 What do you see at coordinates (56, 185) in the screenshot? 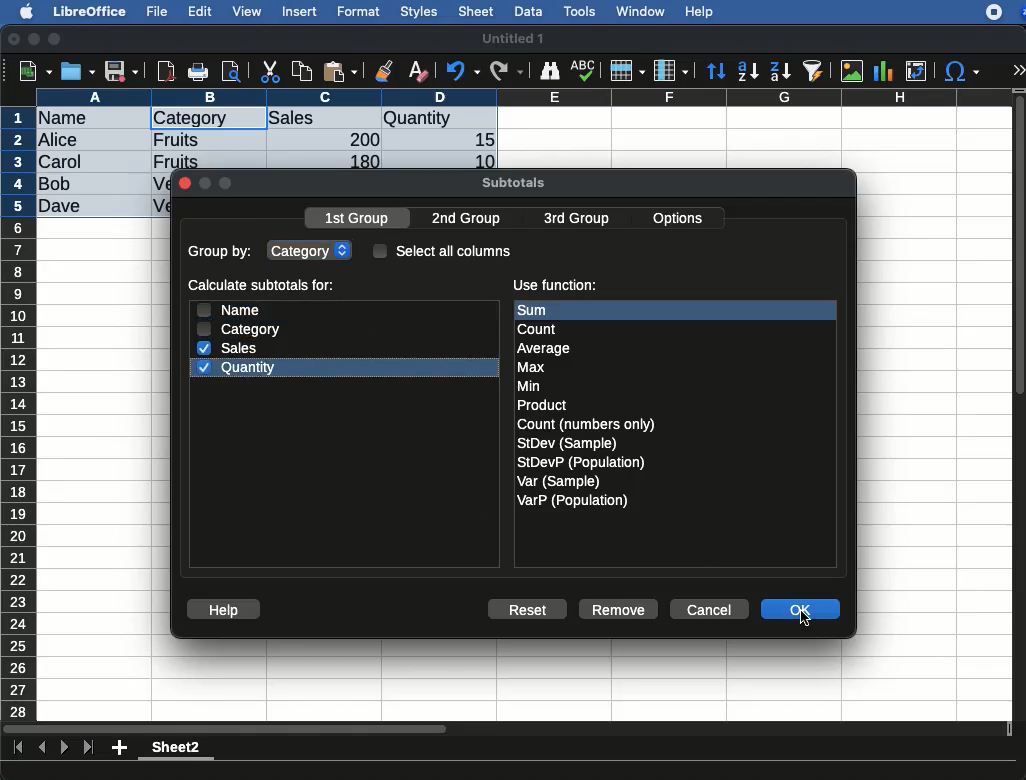
I see `Bob` at bounding box center [56, 185].